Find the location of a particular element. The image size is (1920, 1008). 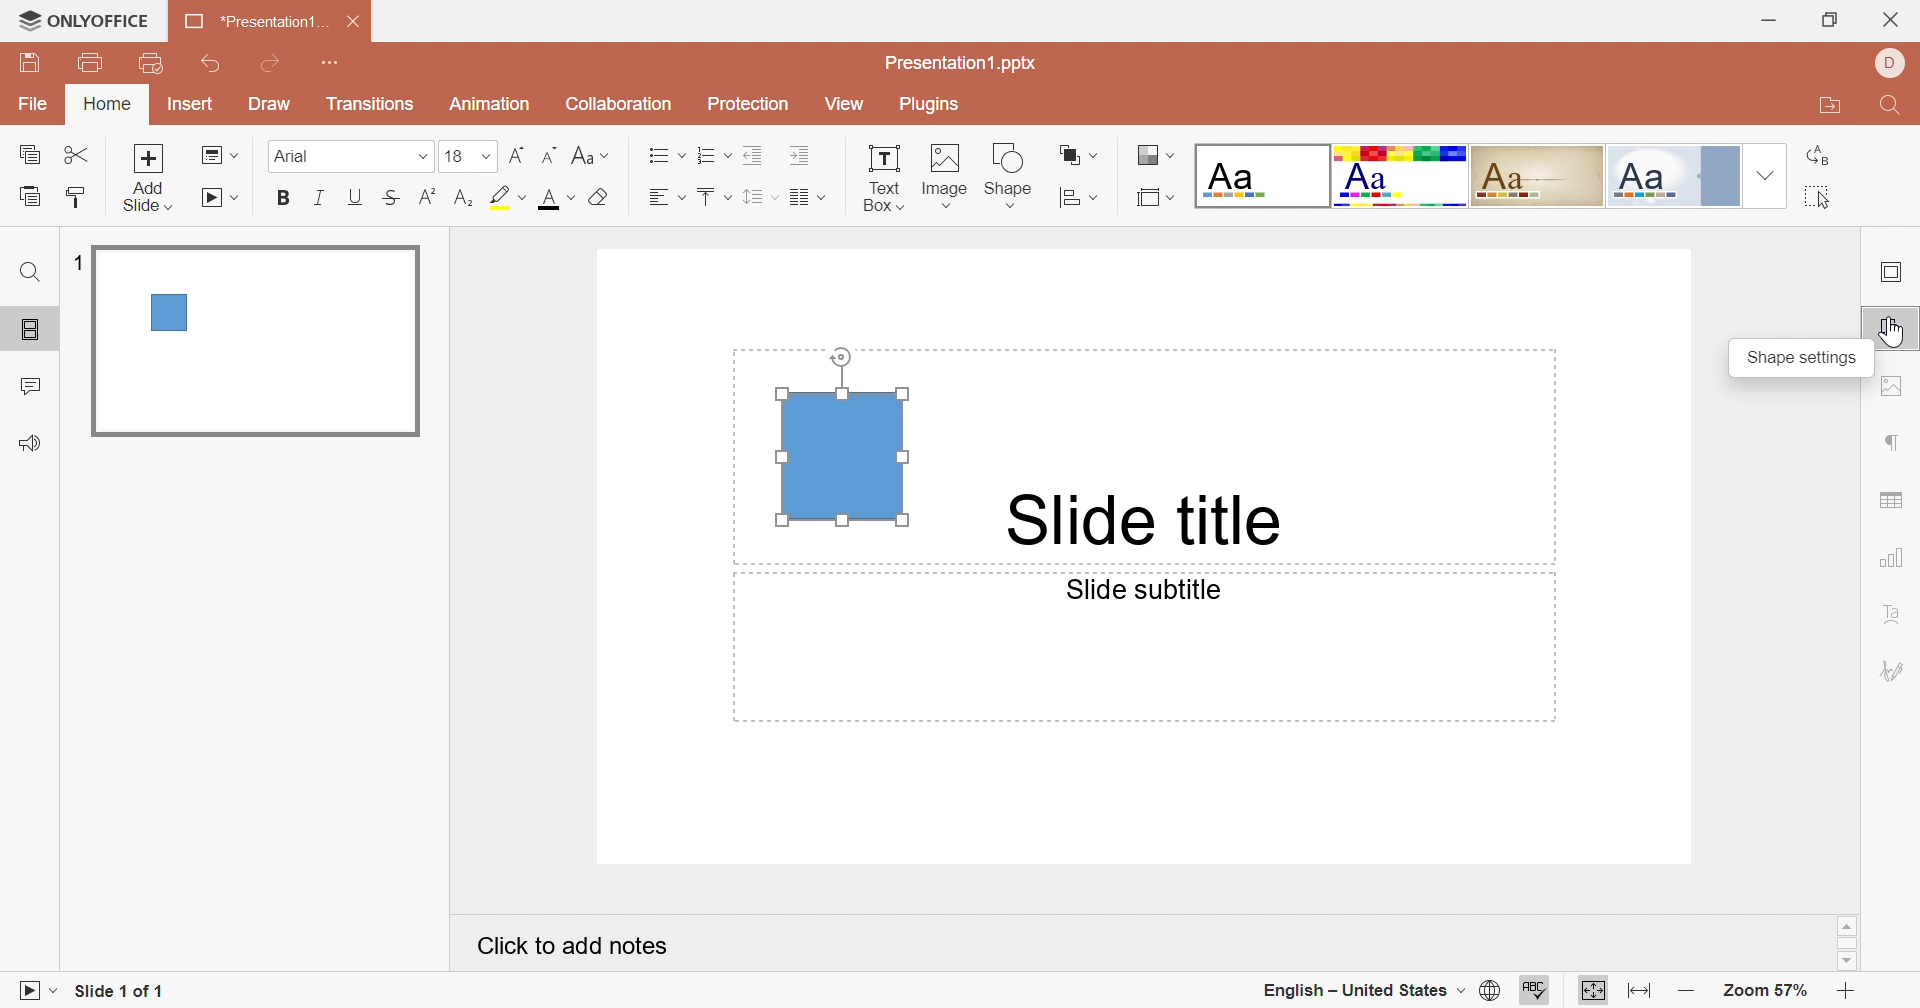

Image settings is located at coordinates (1892, 390).